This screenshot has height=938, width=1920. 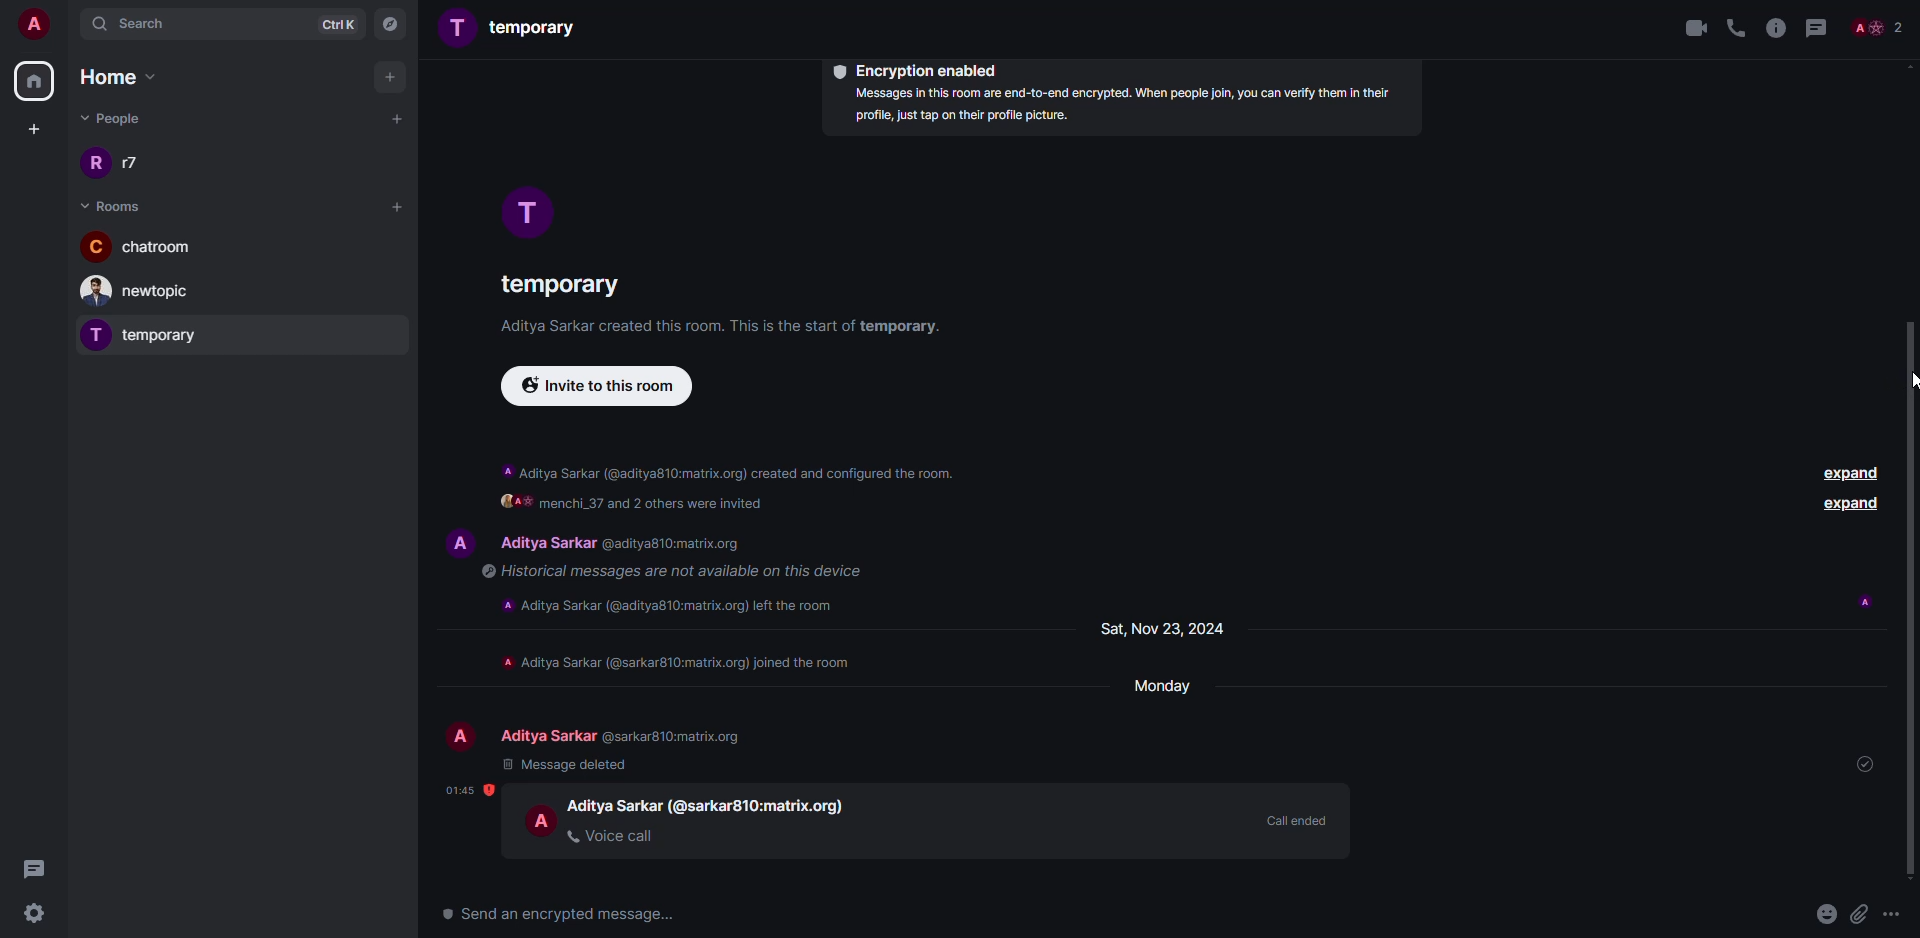 What do you see at coordinates (394, 206) in the screenshot?
I see `add` at bounding box center [394, 206].